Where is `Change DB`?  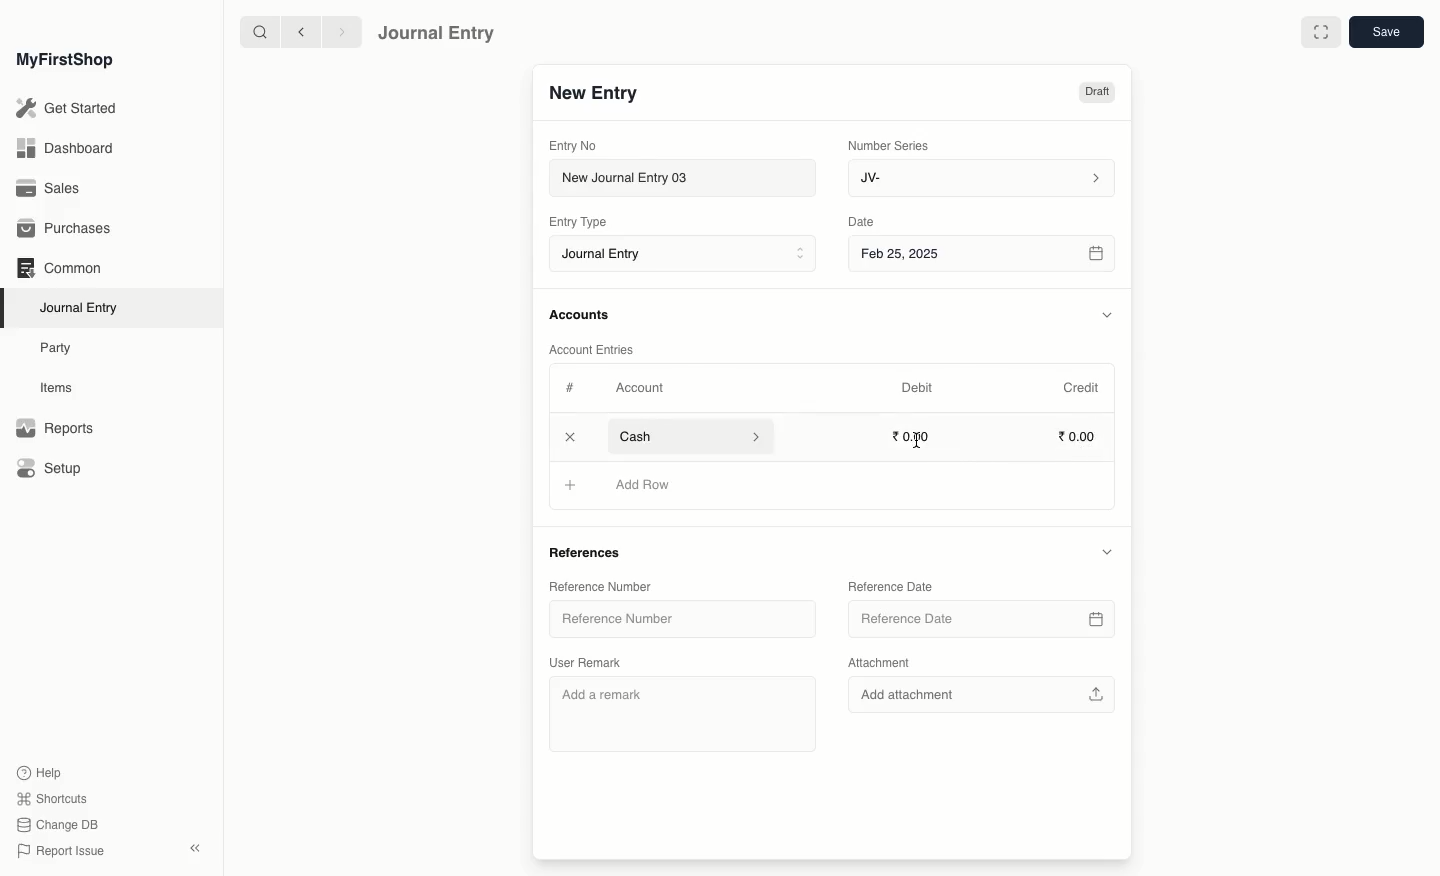
Change DB is located at coordinates (58, 826).